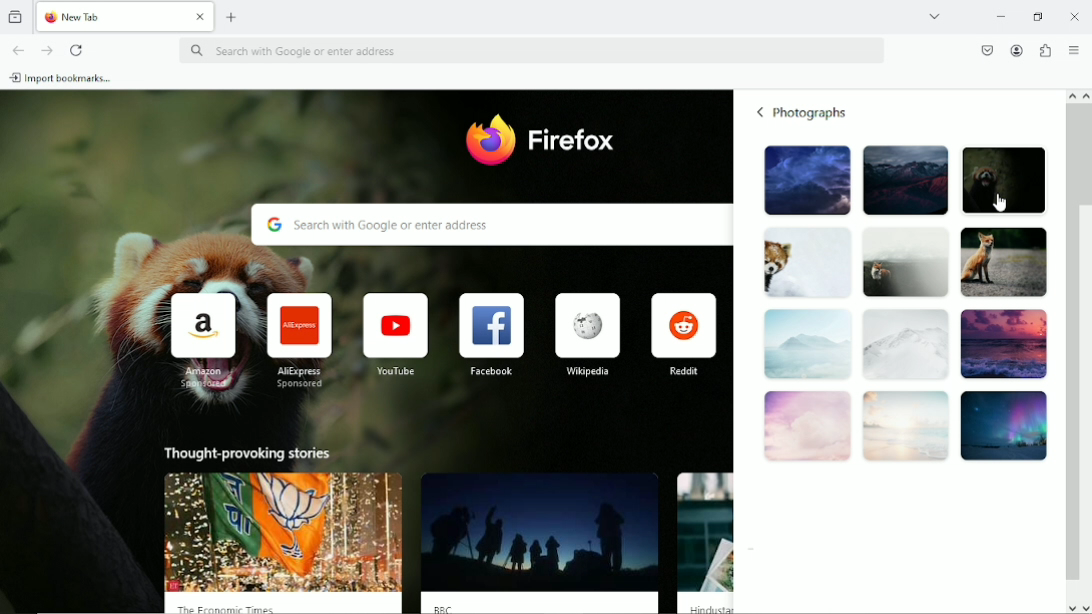 The image size is (1092, 614). I want to click on List all tabs, so click(934, 16).